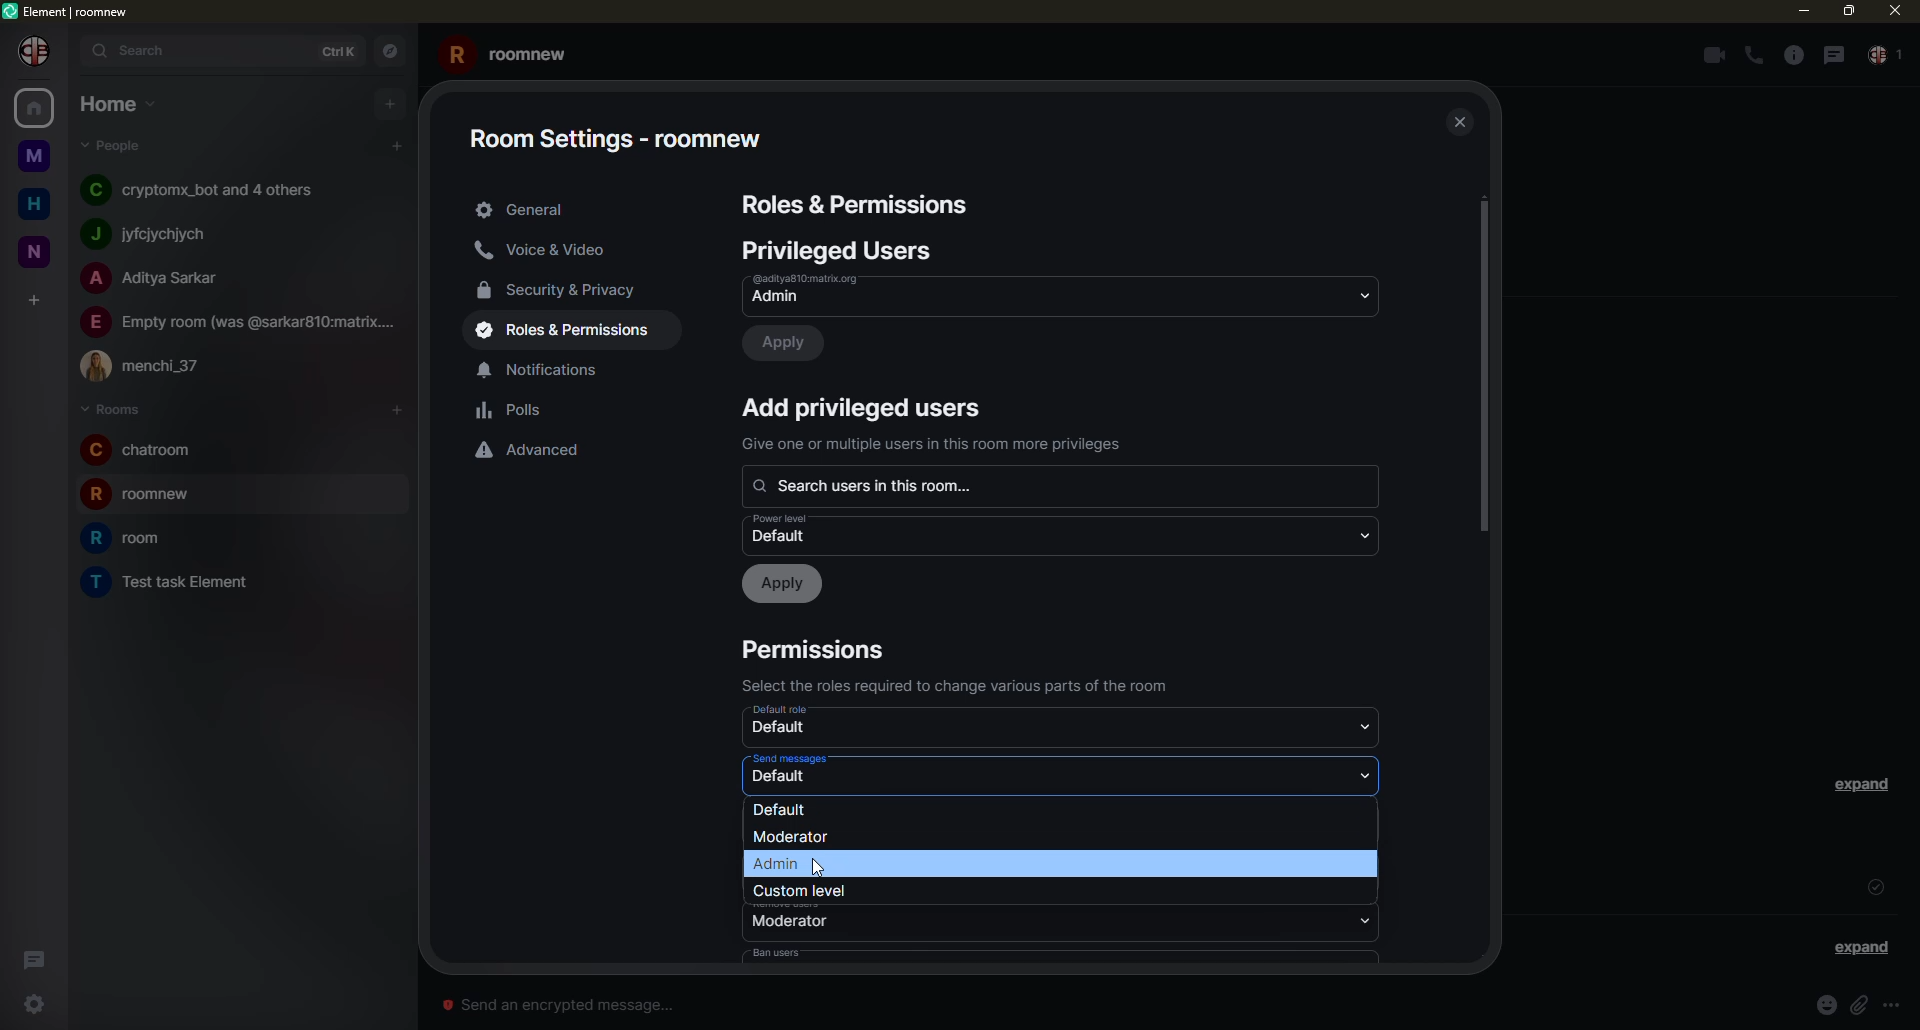 The width and height of the screenshot is (1920, 1030). What do you see at coordinates (34, 204) in the screenshot?
I see `home` at bounding box center [34, 204].